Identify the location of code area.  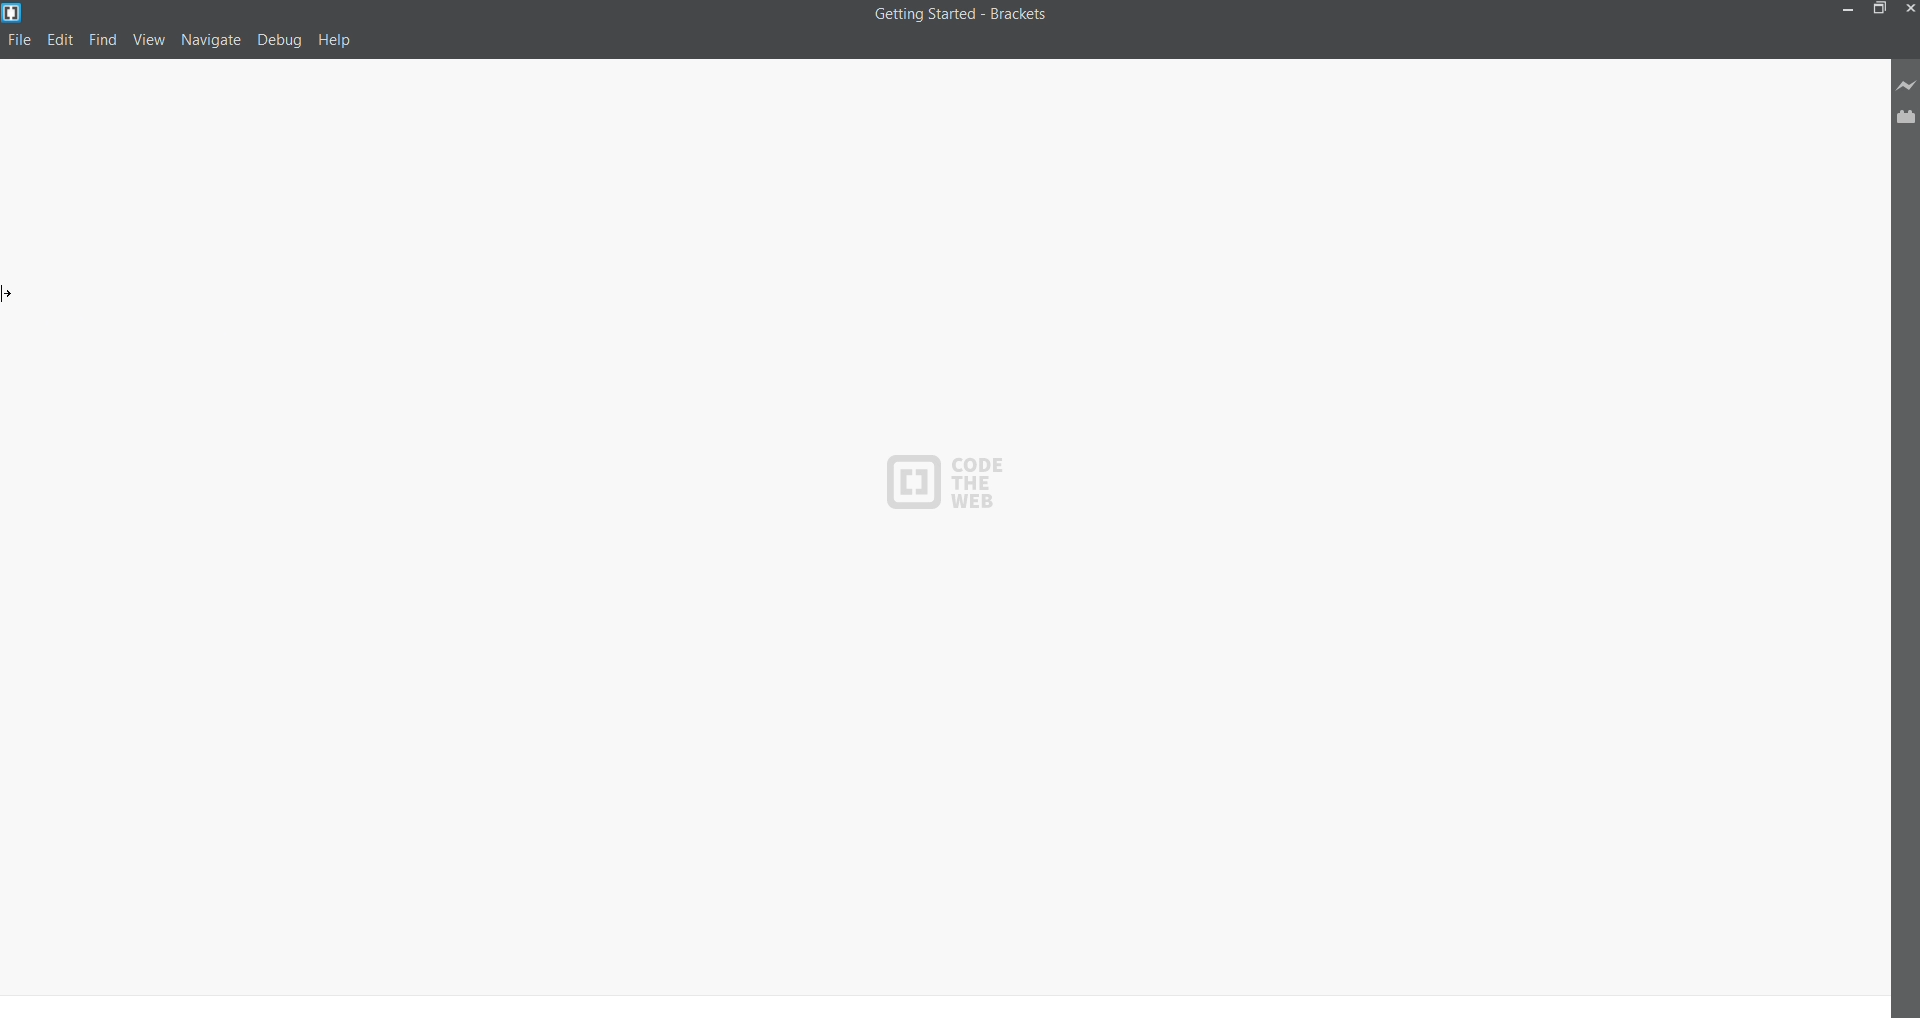
(958, 541).